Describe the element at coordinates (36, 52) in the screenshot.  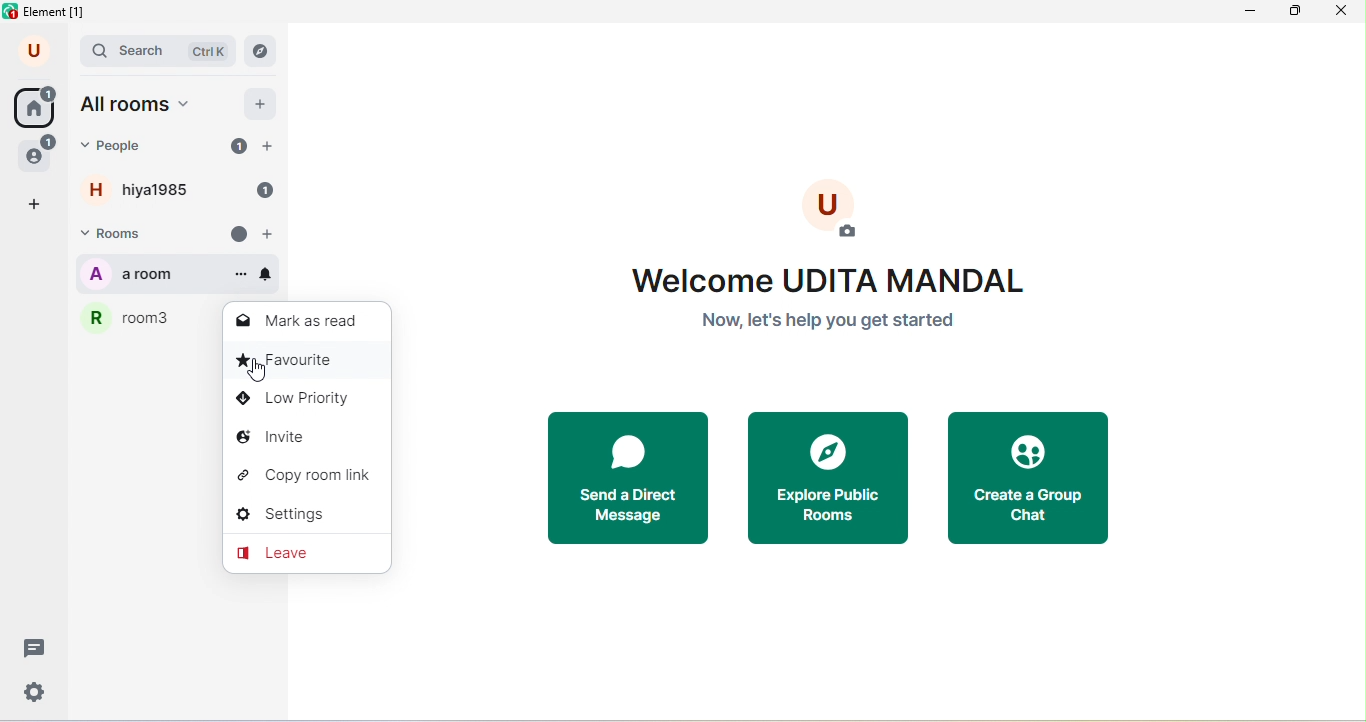
I see `account` at that location.